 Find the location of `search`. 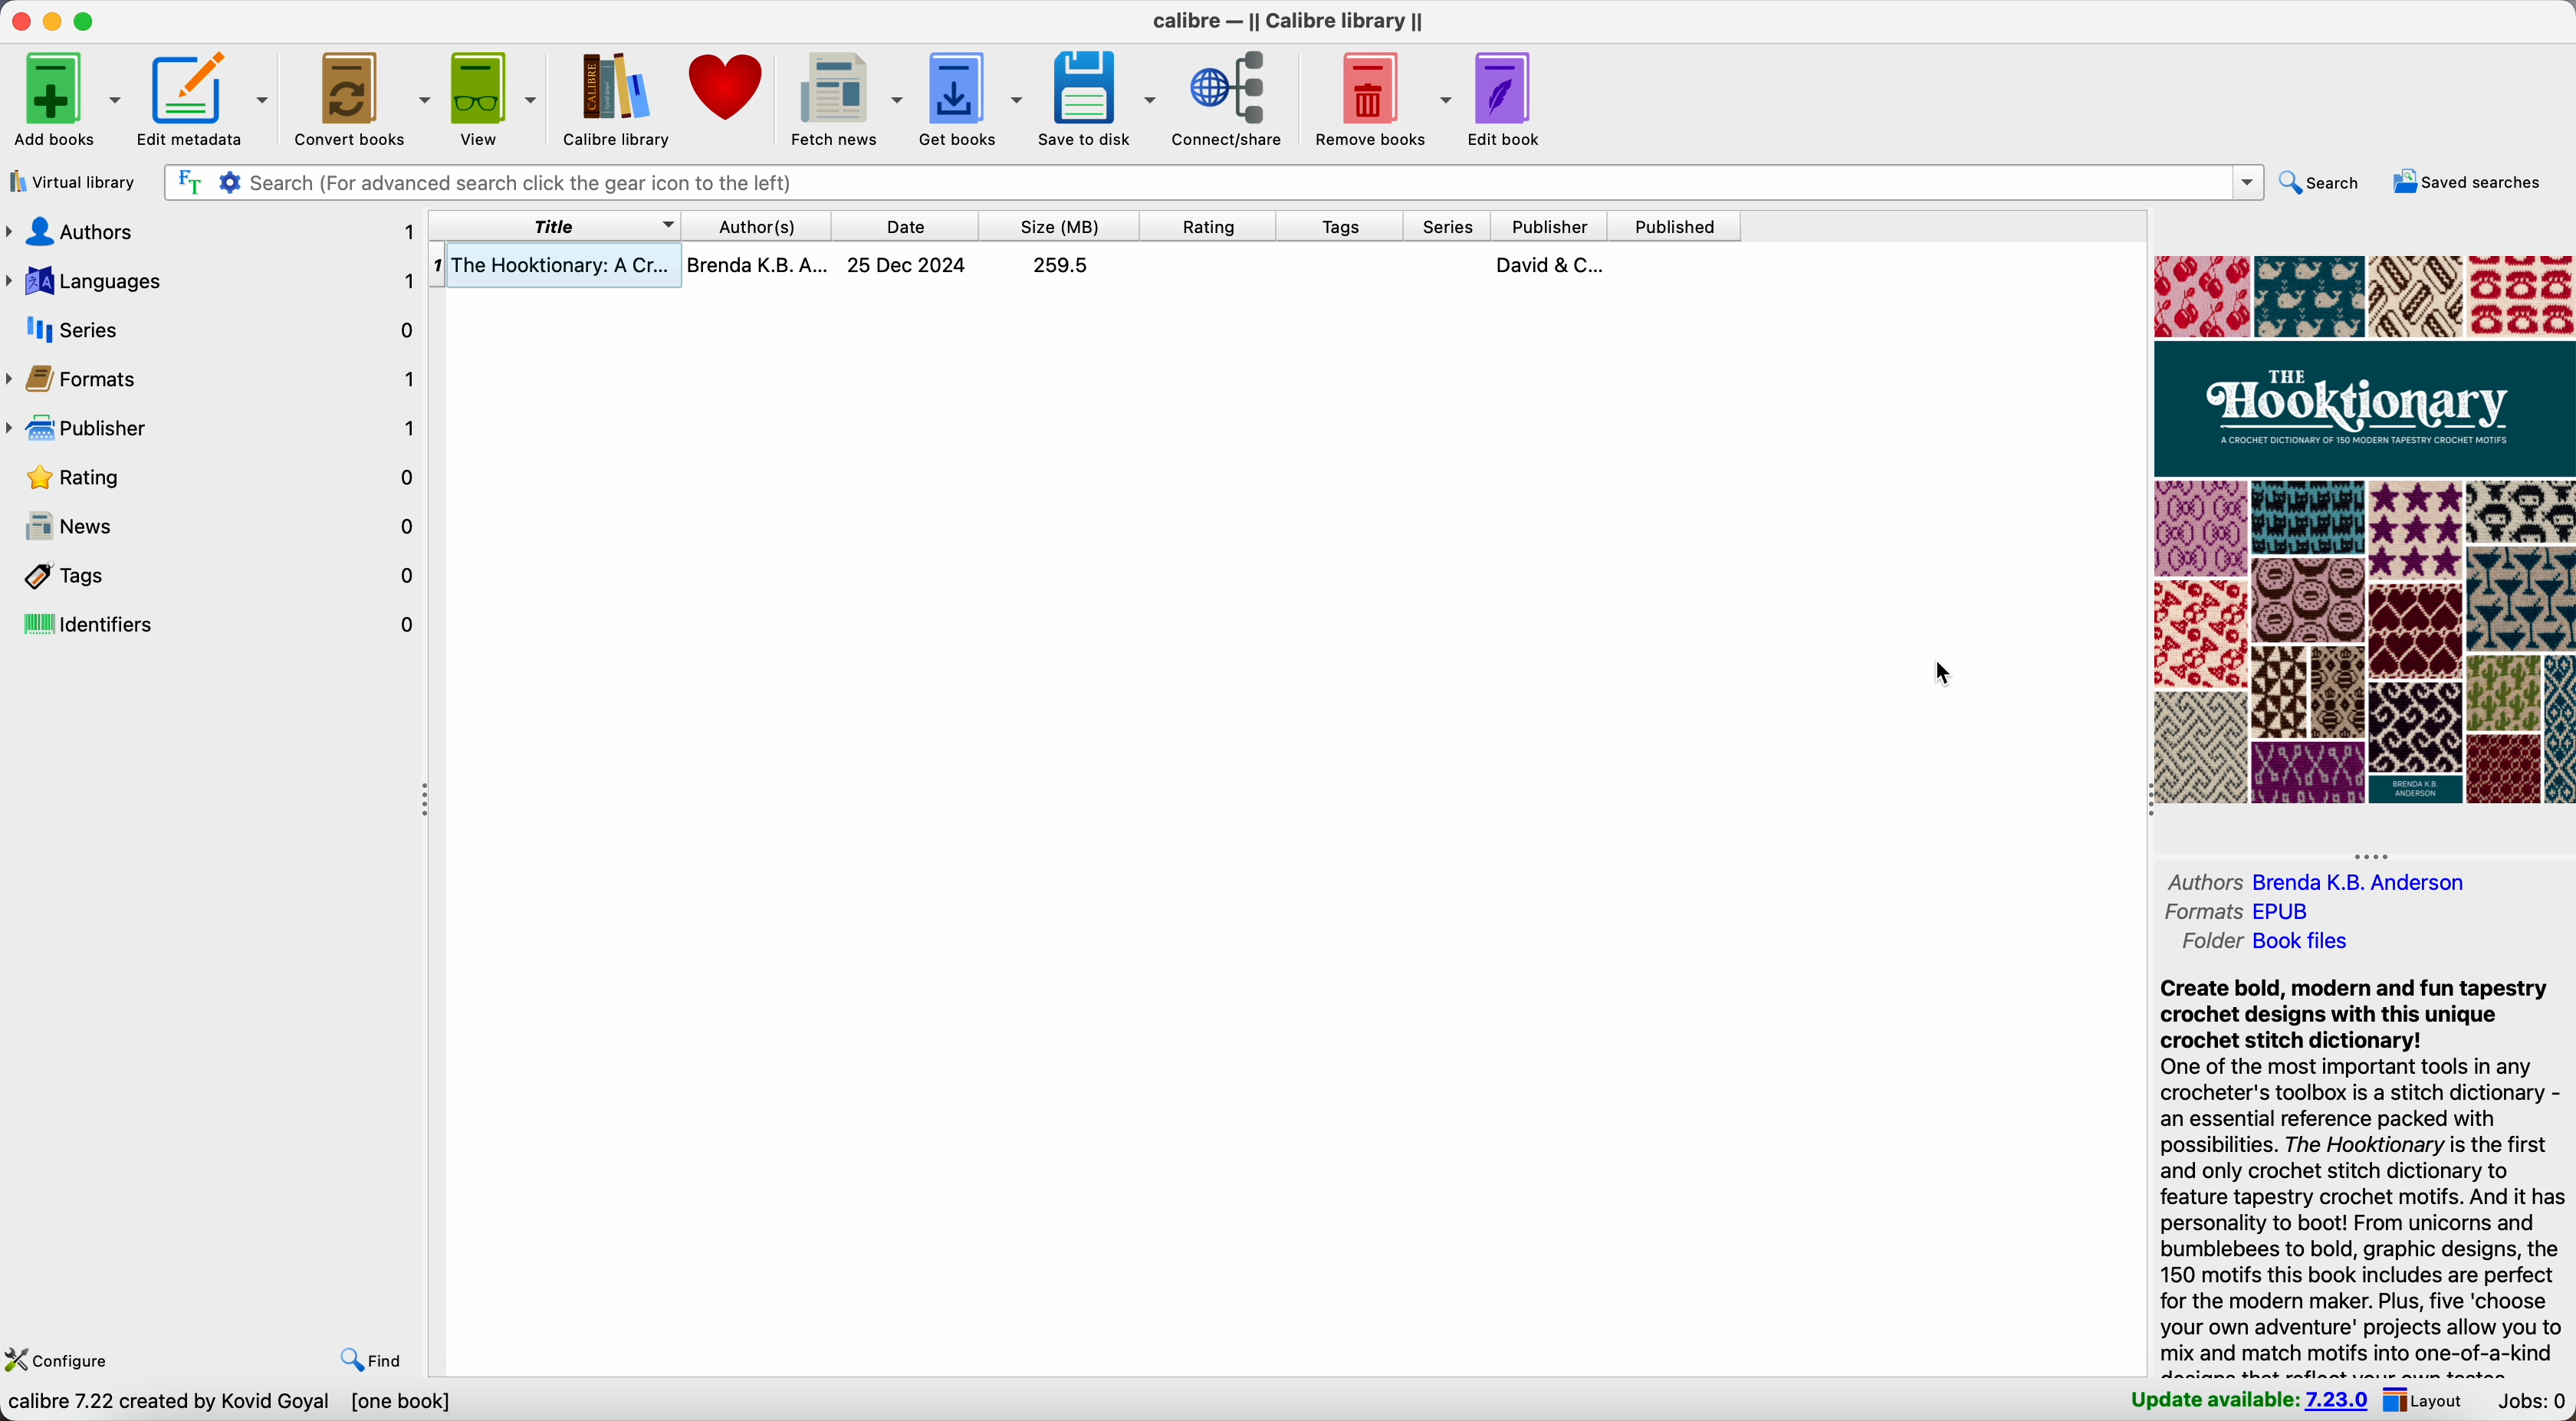

search is located at coordinates (2317, 183).